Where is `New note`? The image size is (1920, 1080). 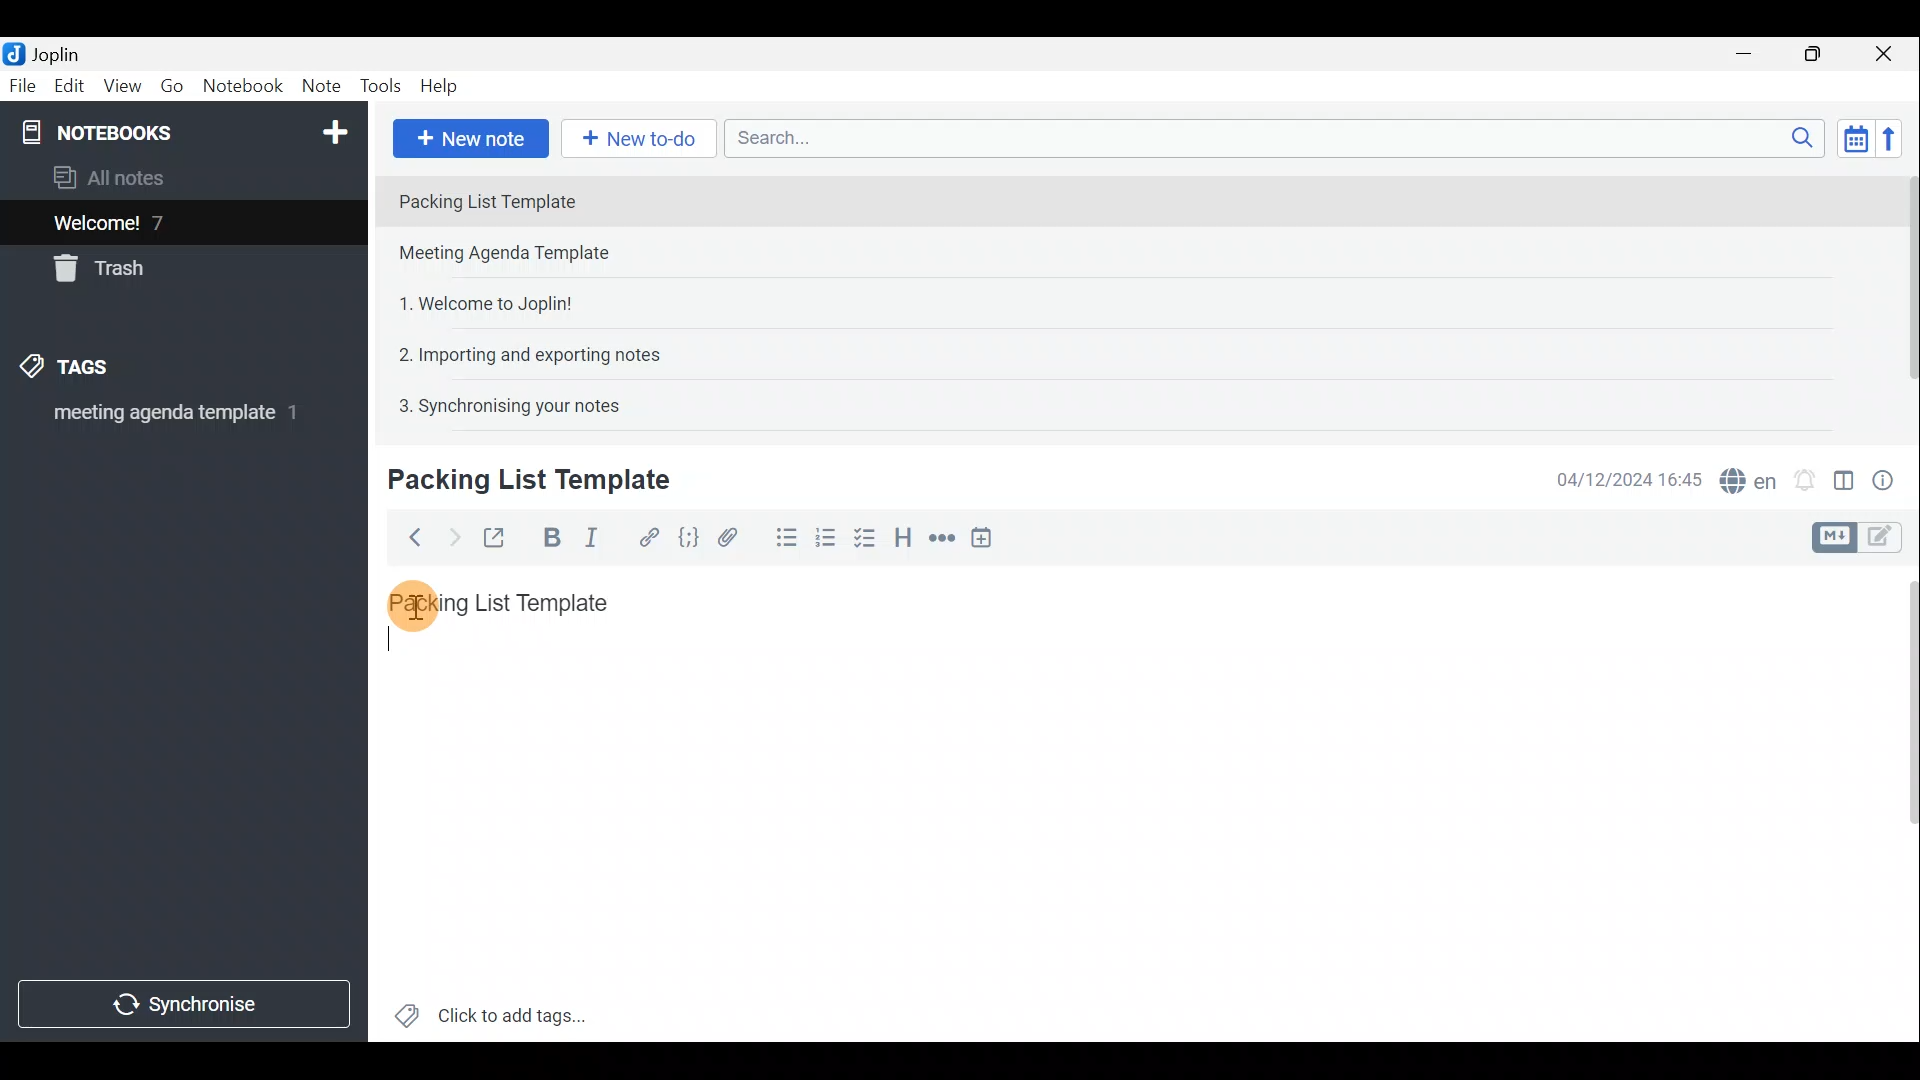
New note is located at coordinates (469, 136).